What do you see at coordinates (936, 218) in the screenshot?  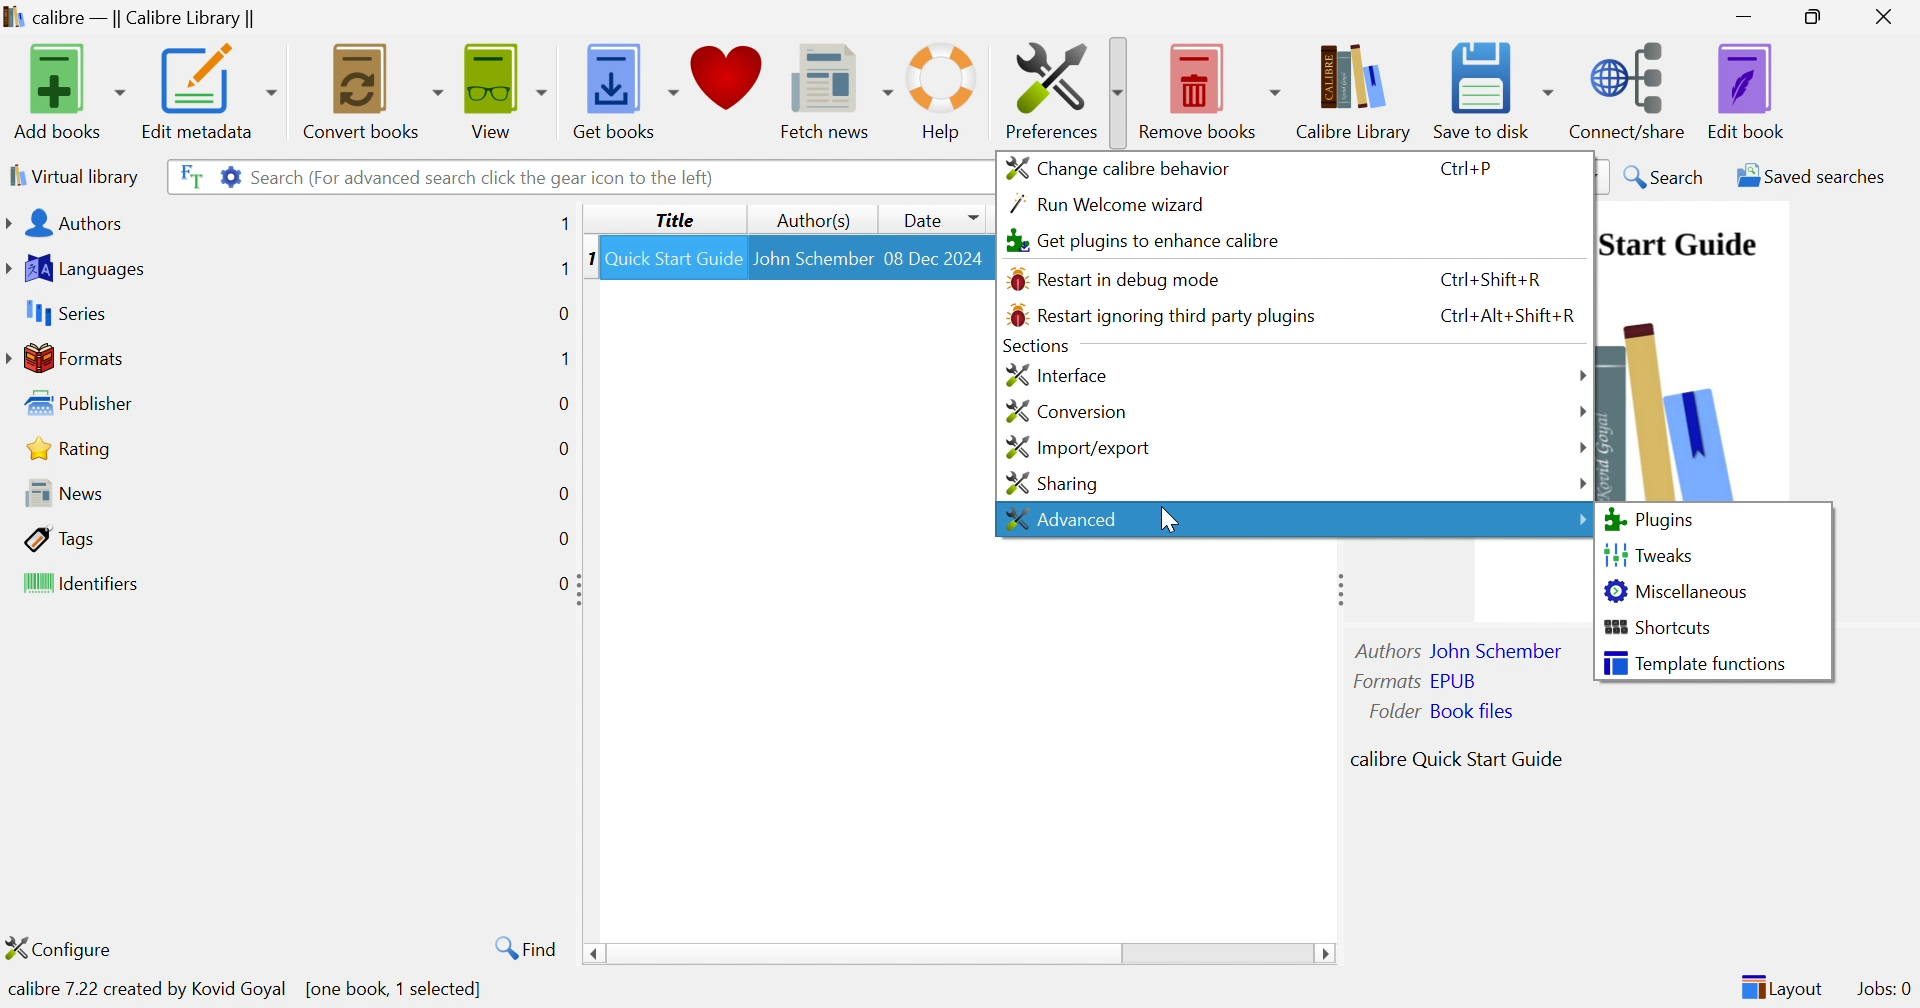 I see `Date` at bounding box center [936, 218].